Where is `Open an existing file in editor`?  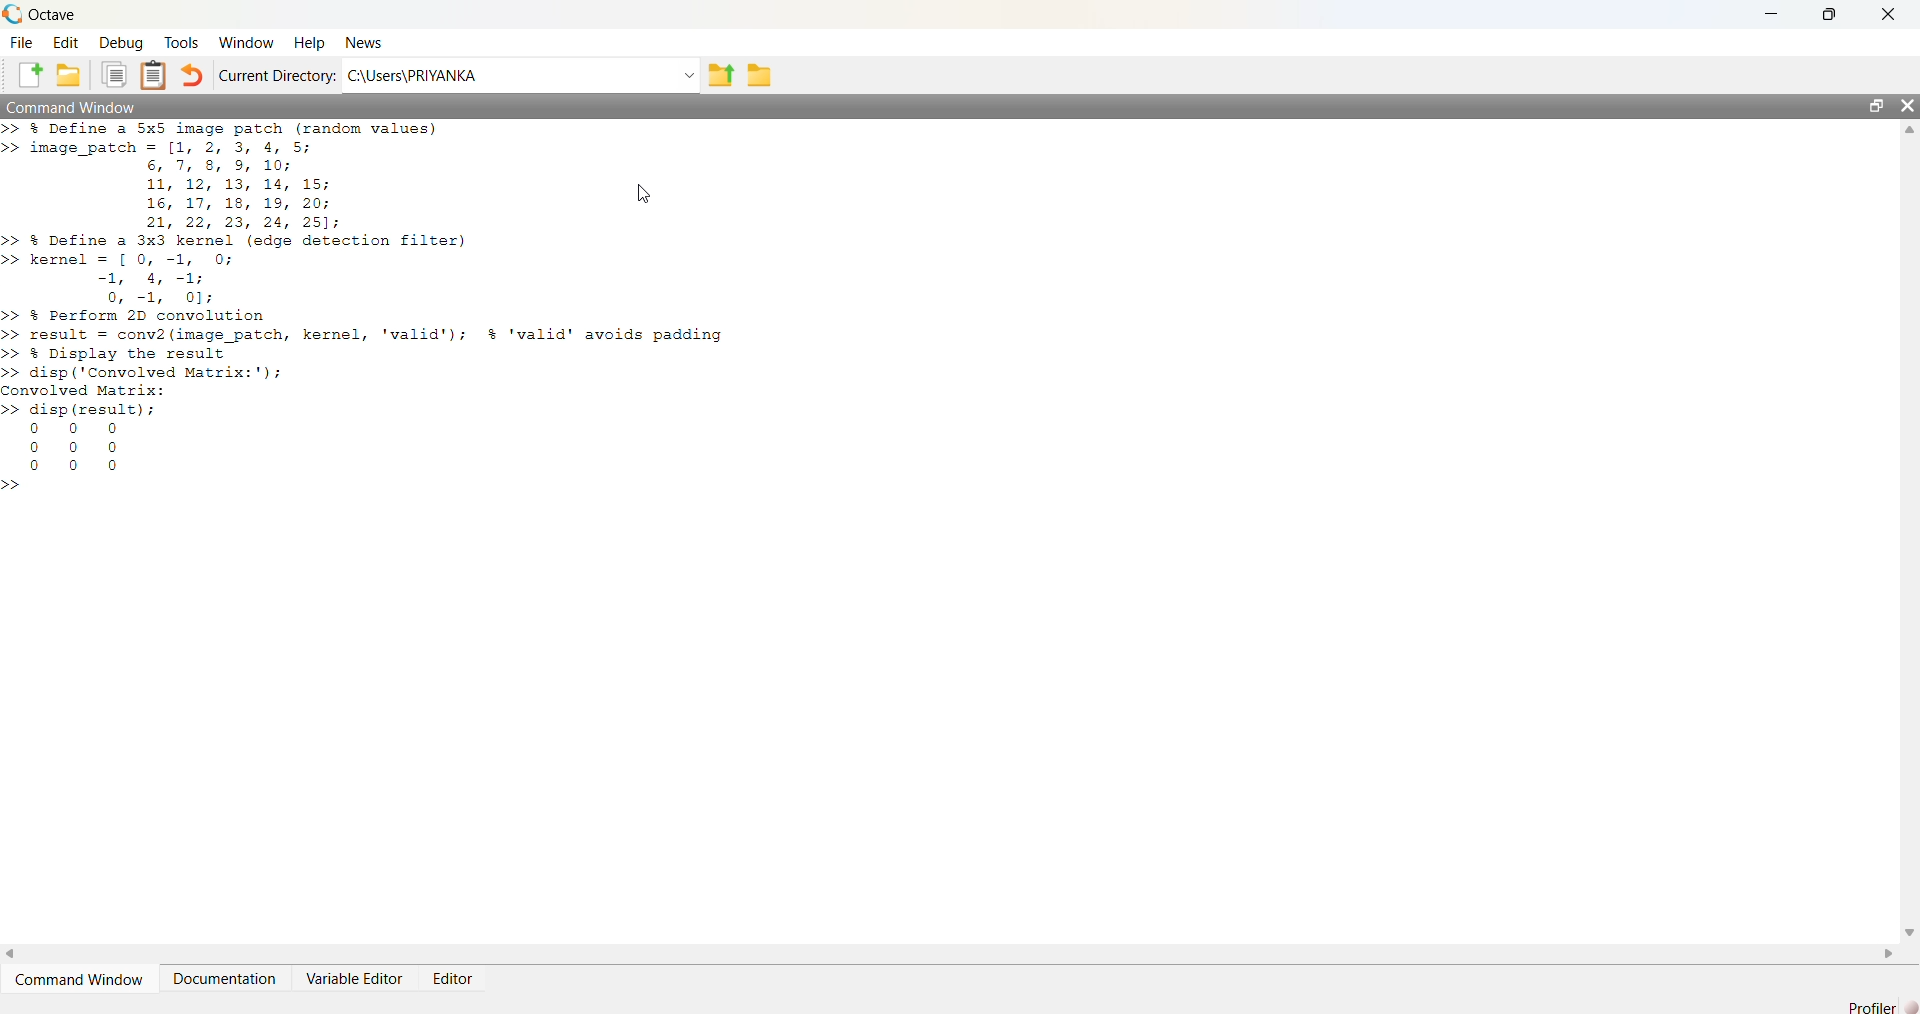 Open an existing file in editor is located at coordinates (71, 72).